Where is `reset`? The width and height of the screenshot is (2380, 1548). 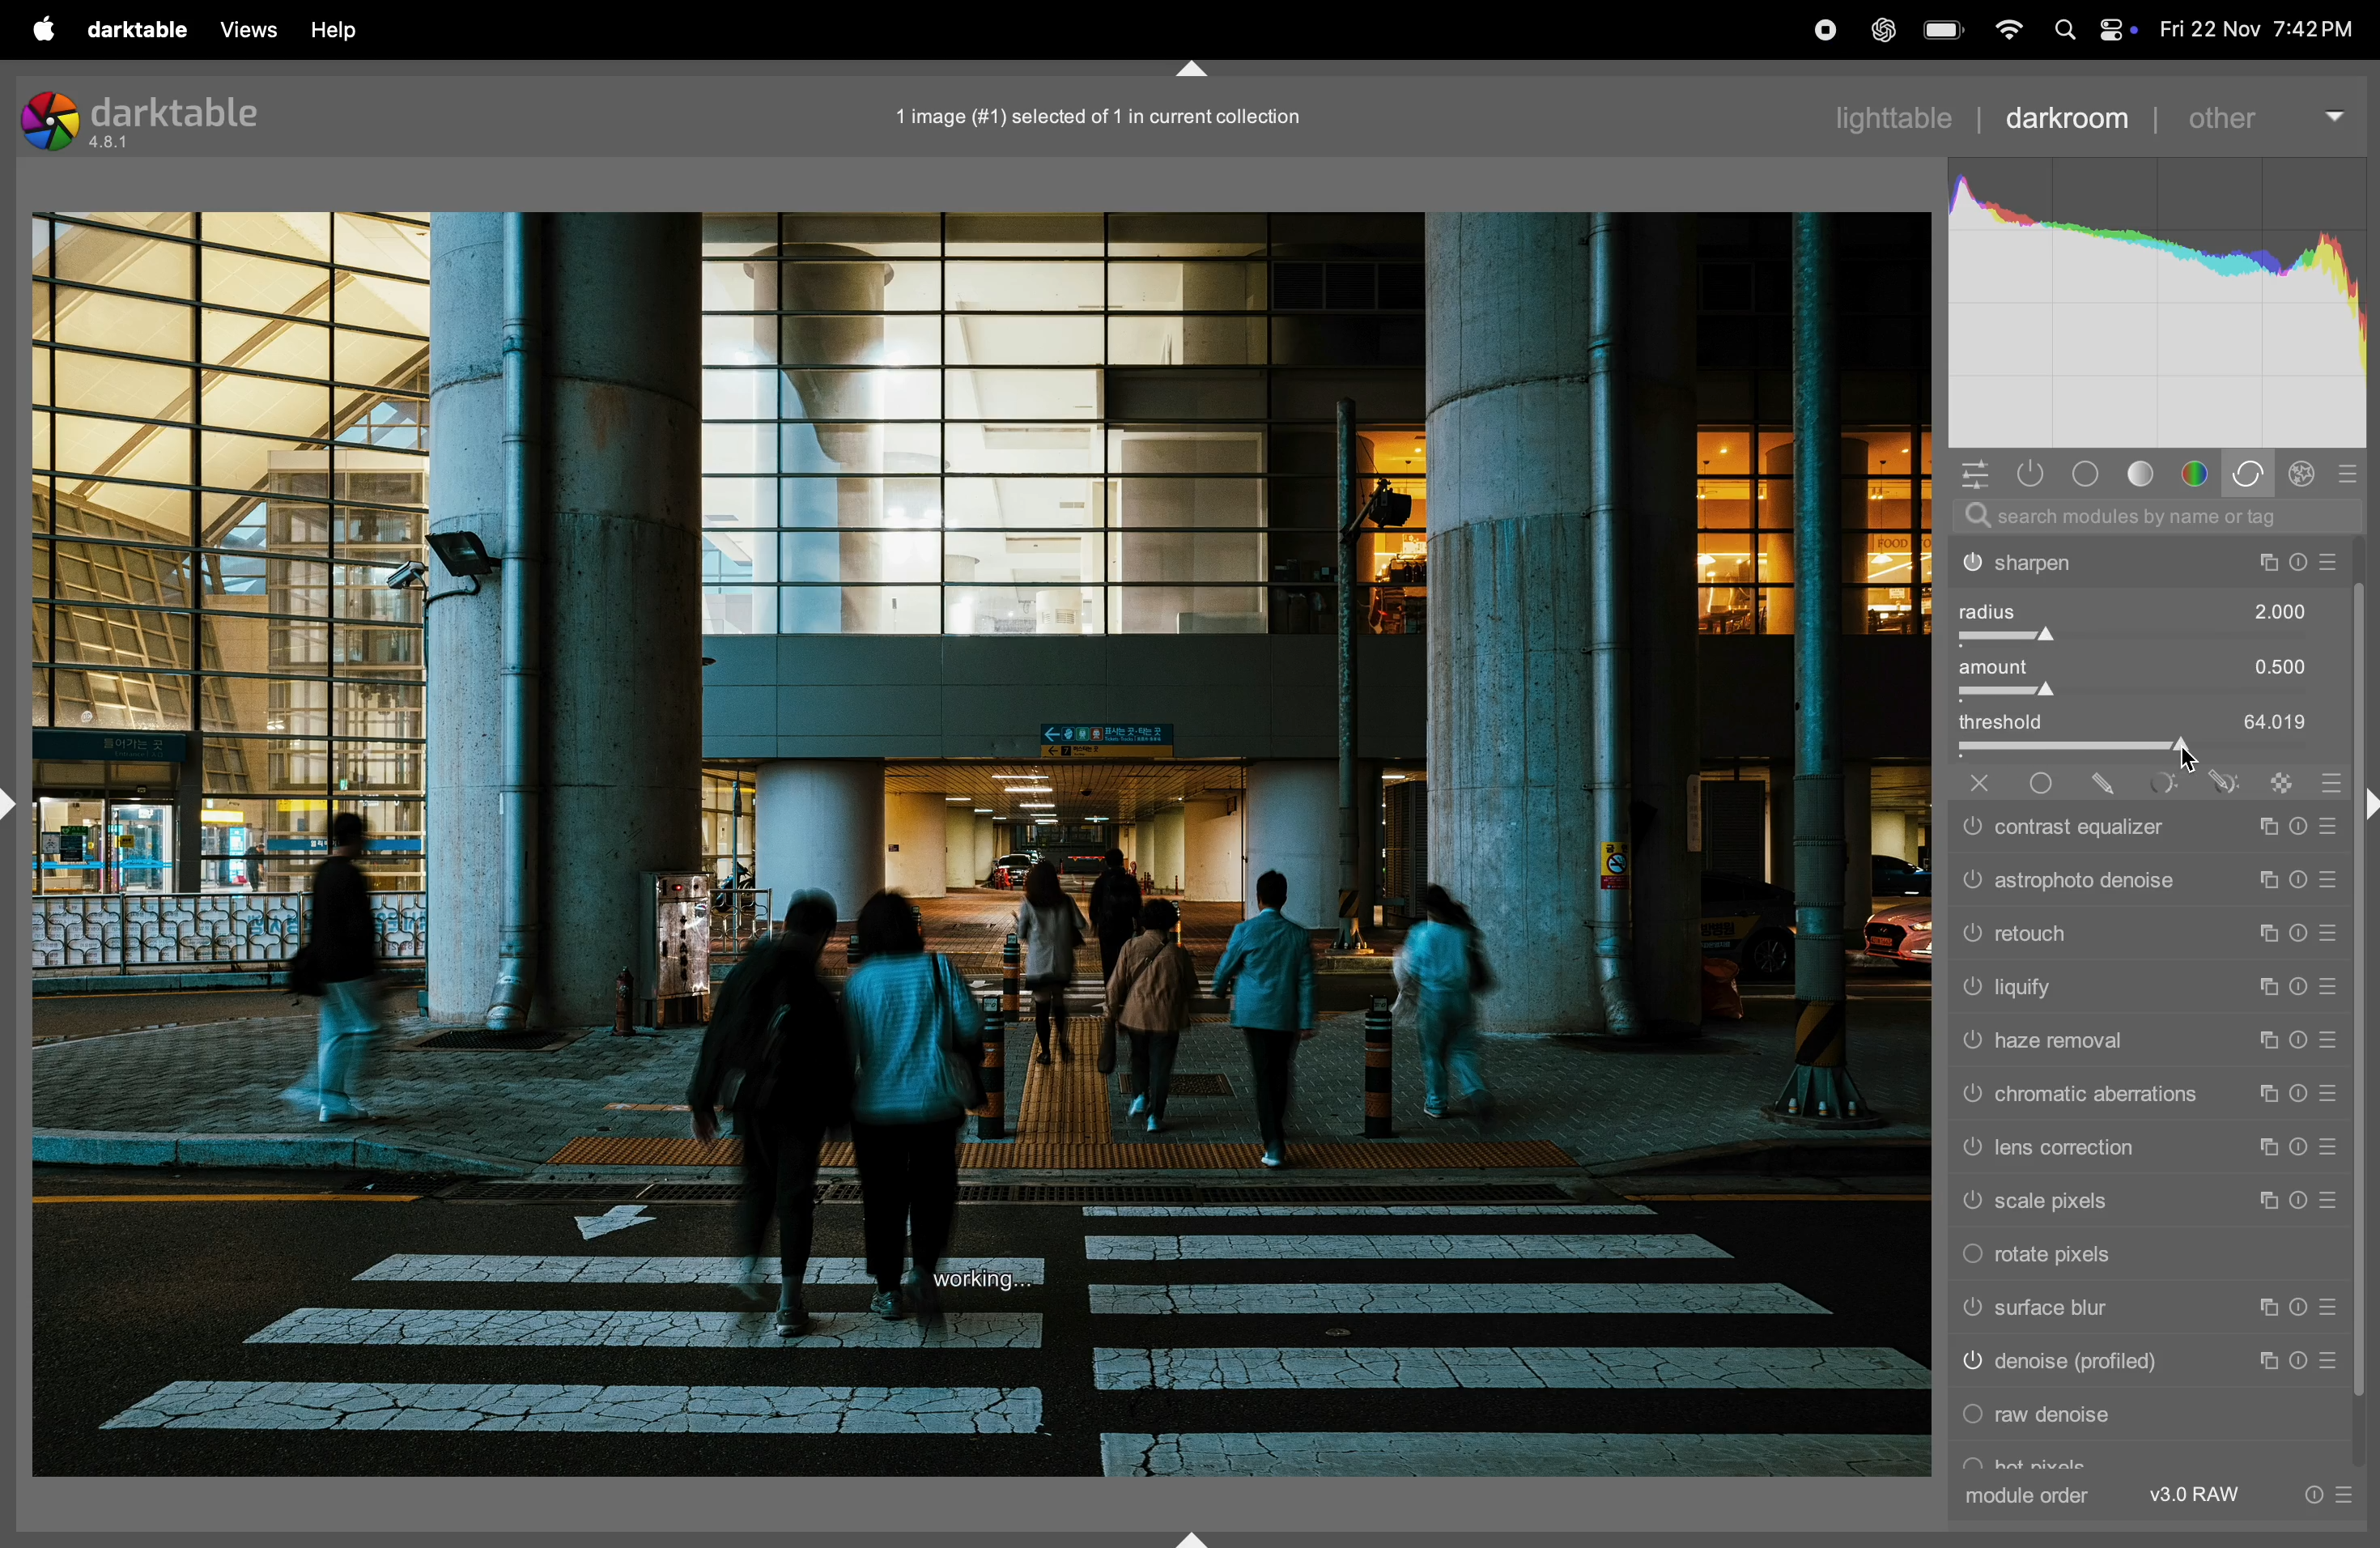
reset is located at coordinates (2352, 474).